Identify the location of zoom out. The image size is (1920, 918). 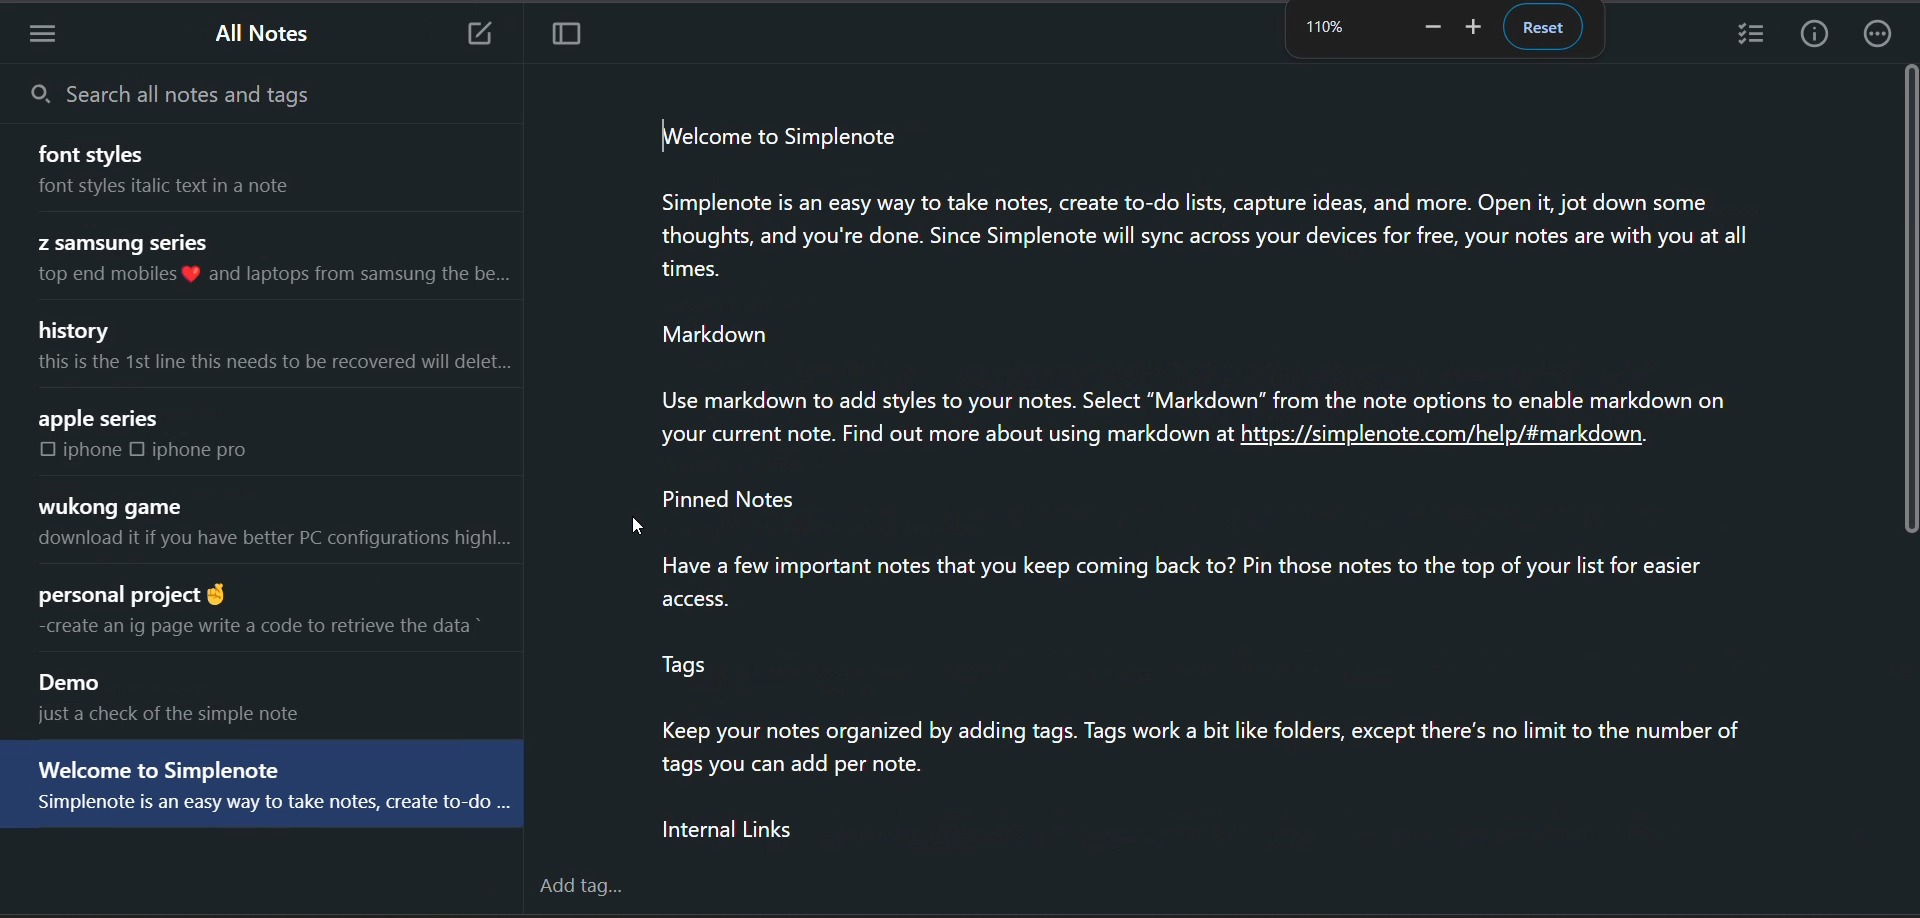
(1431, 27).